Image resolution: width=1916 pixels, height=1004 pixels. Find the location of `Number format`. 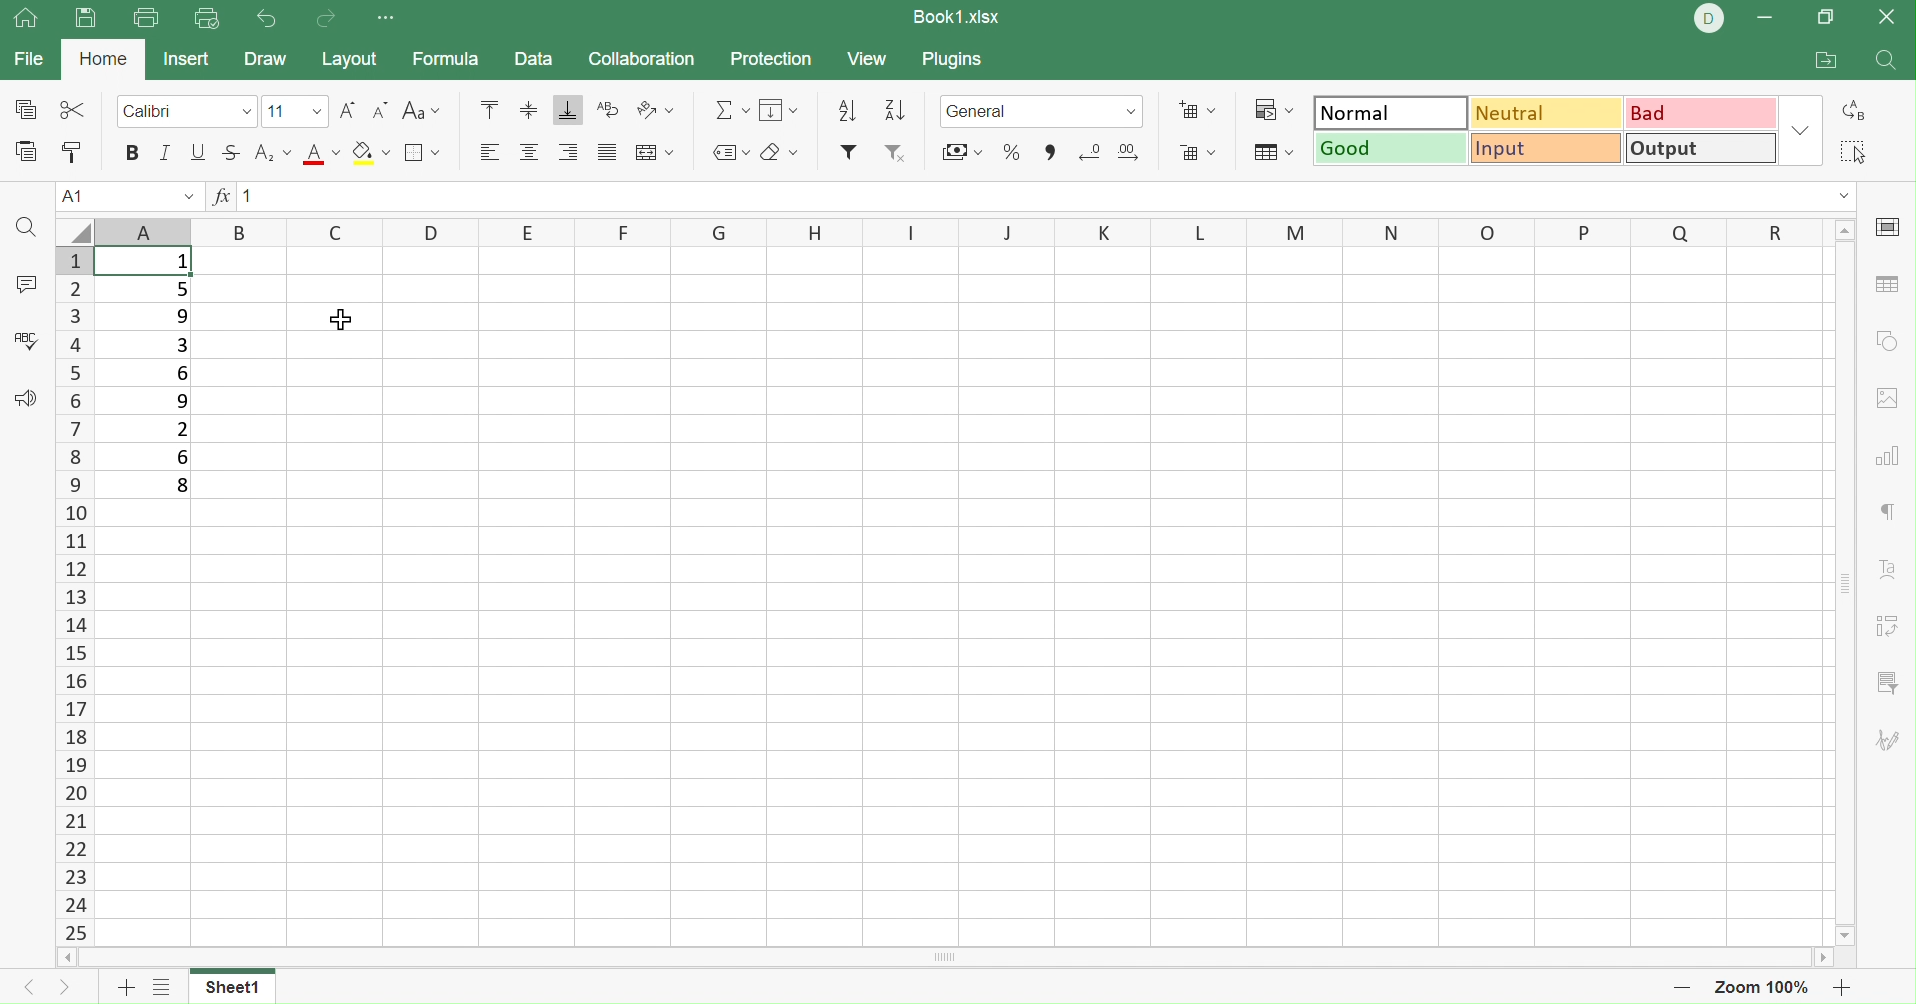

Number format is located at coordinates (1023, 110).